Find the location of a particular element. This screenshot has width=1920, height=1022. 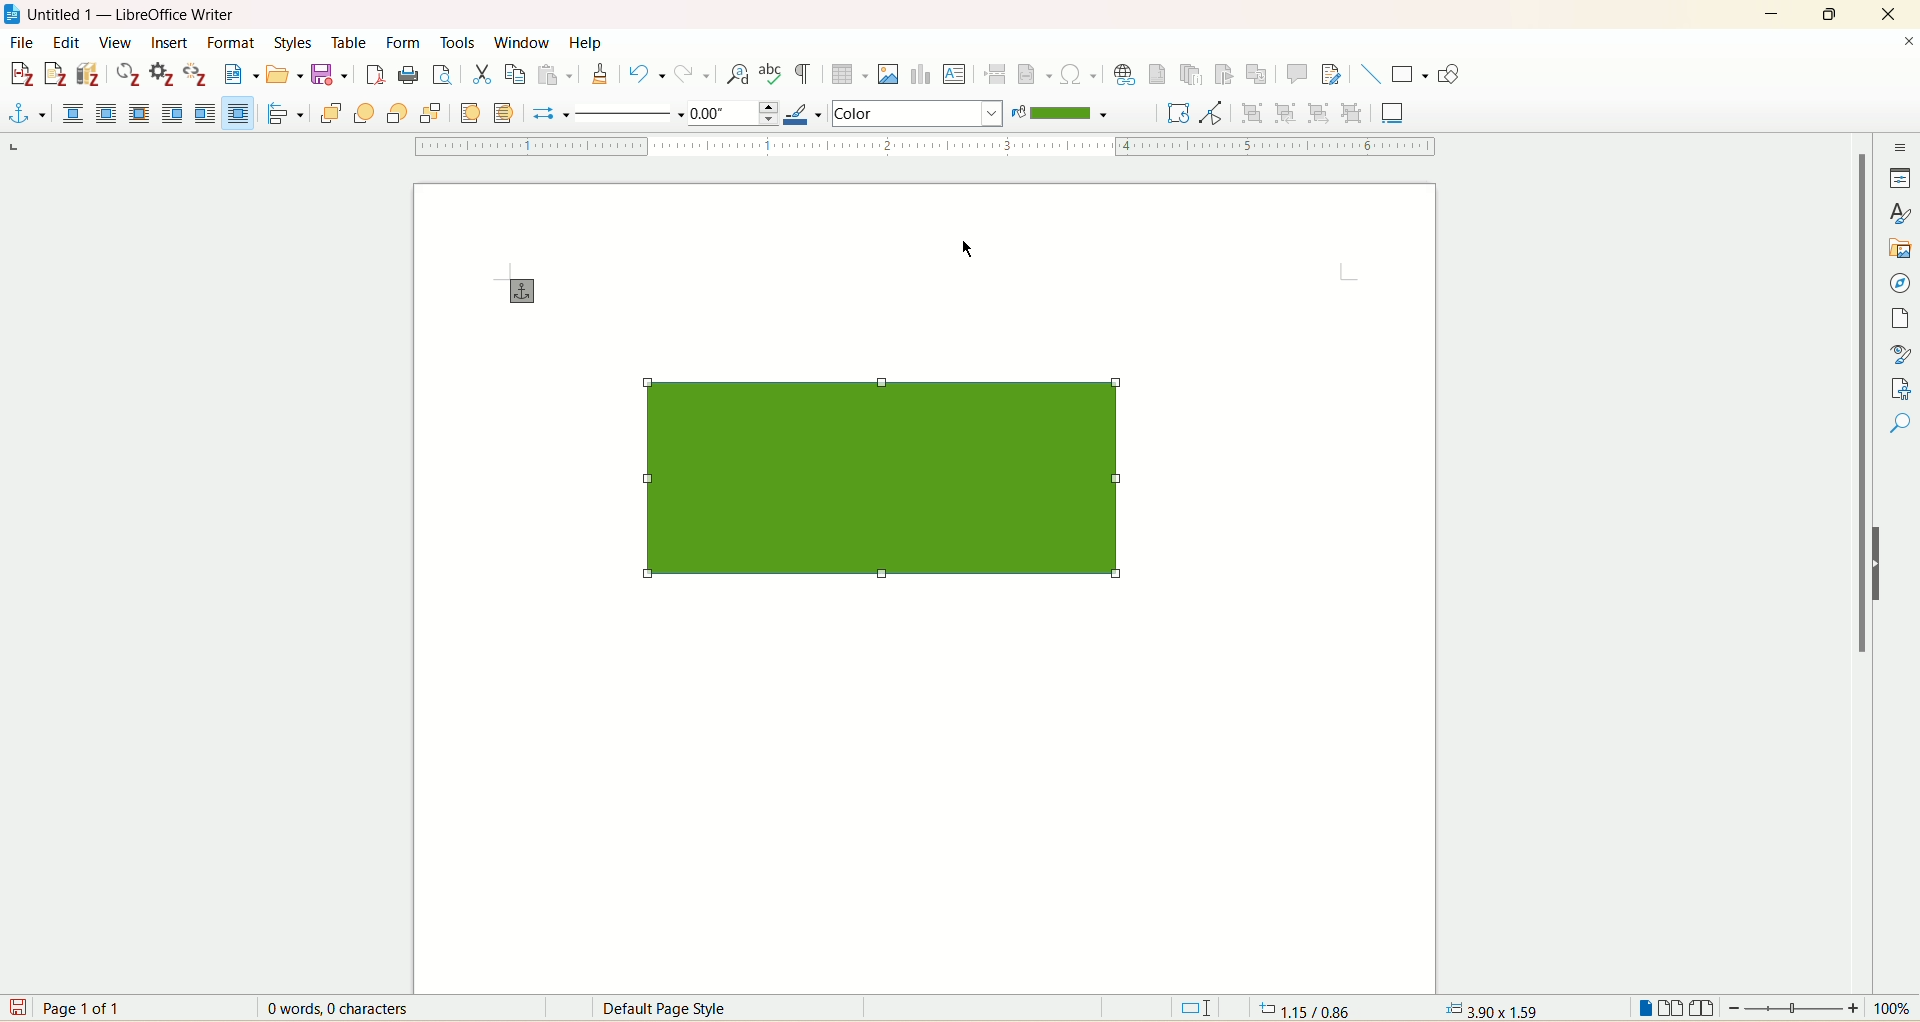

shape color change is located at coordinates (881, 481).